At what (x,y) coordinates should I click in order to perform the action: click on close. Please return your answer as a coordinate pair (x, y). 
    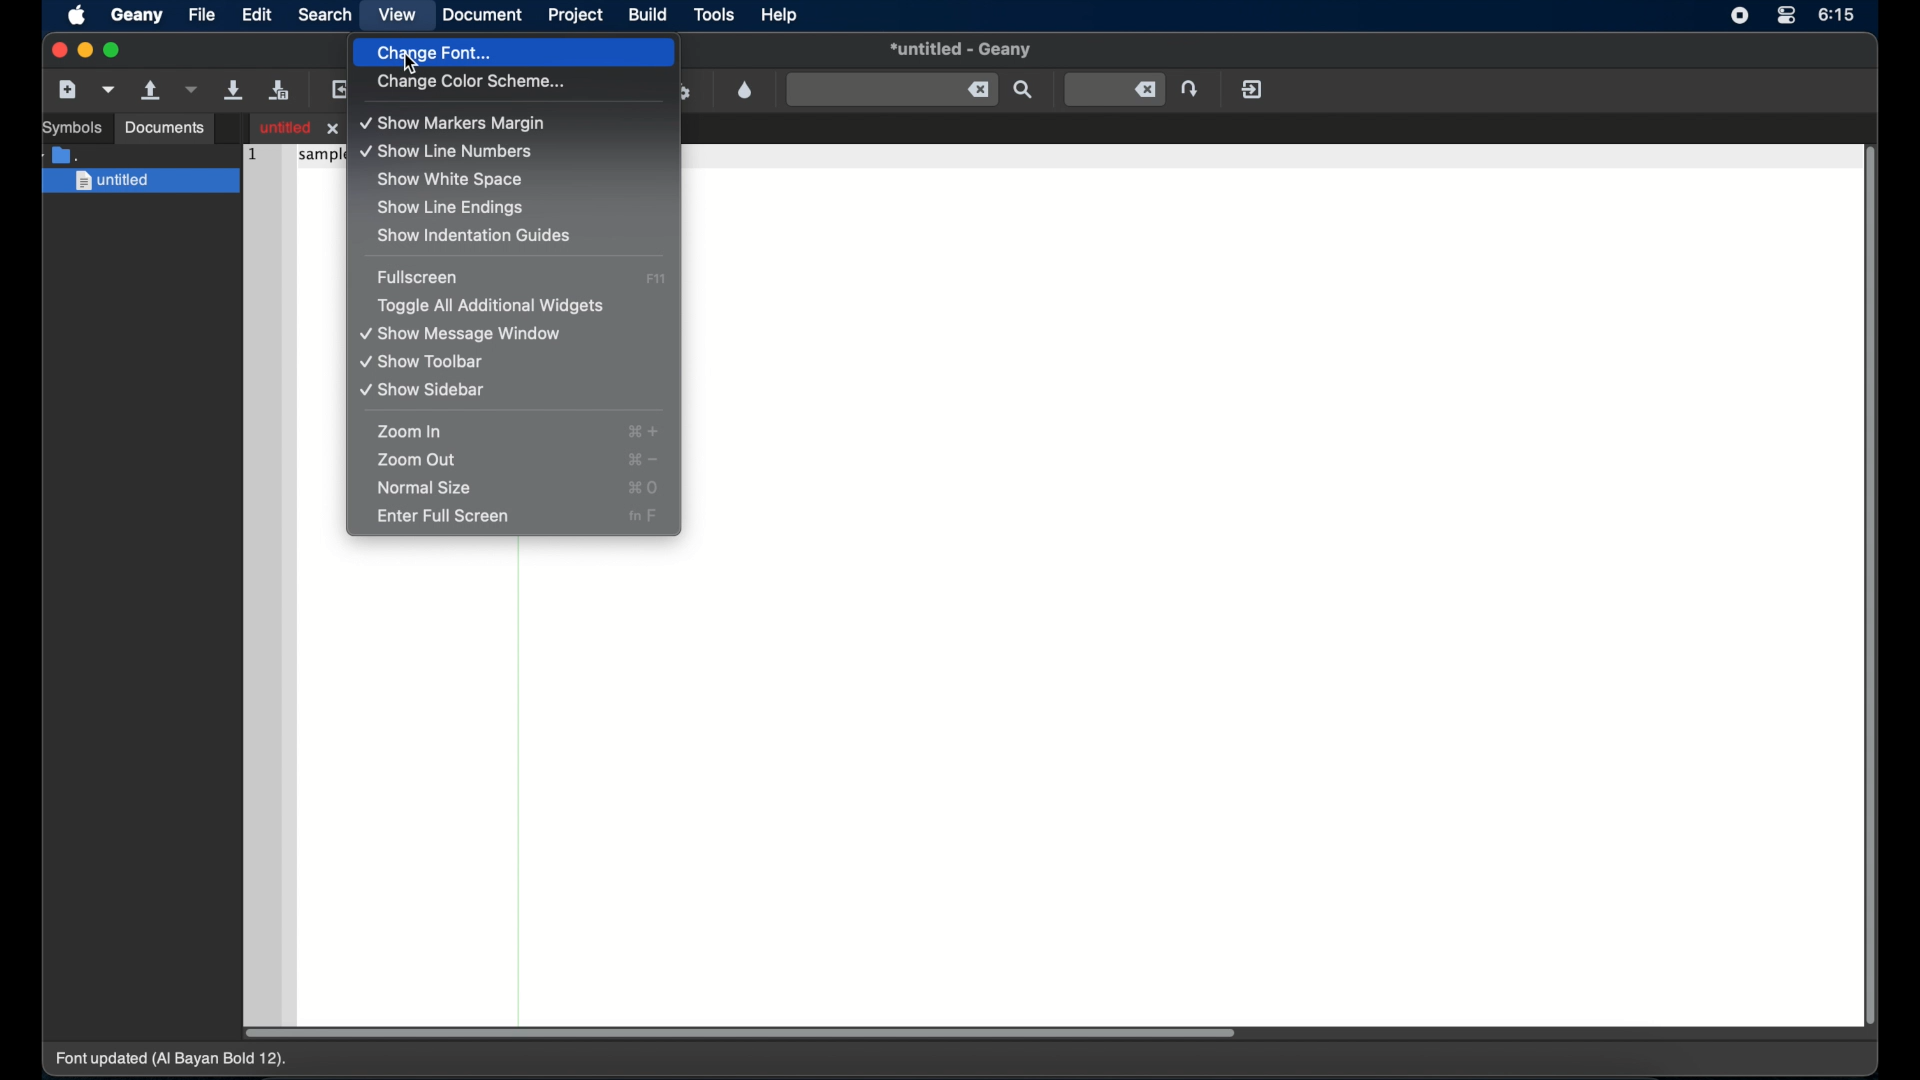
    Looking at the image, I should click on (57, 50).